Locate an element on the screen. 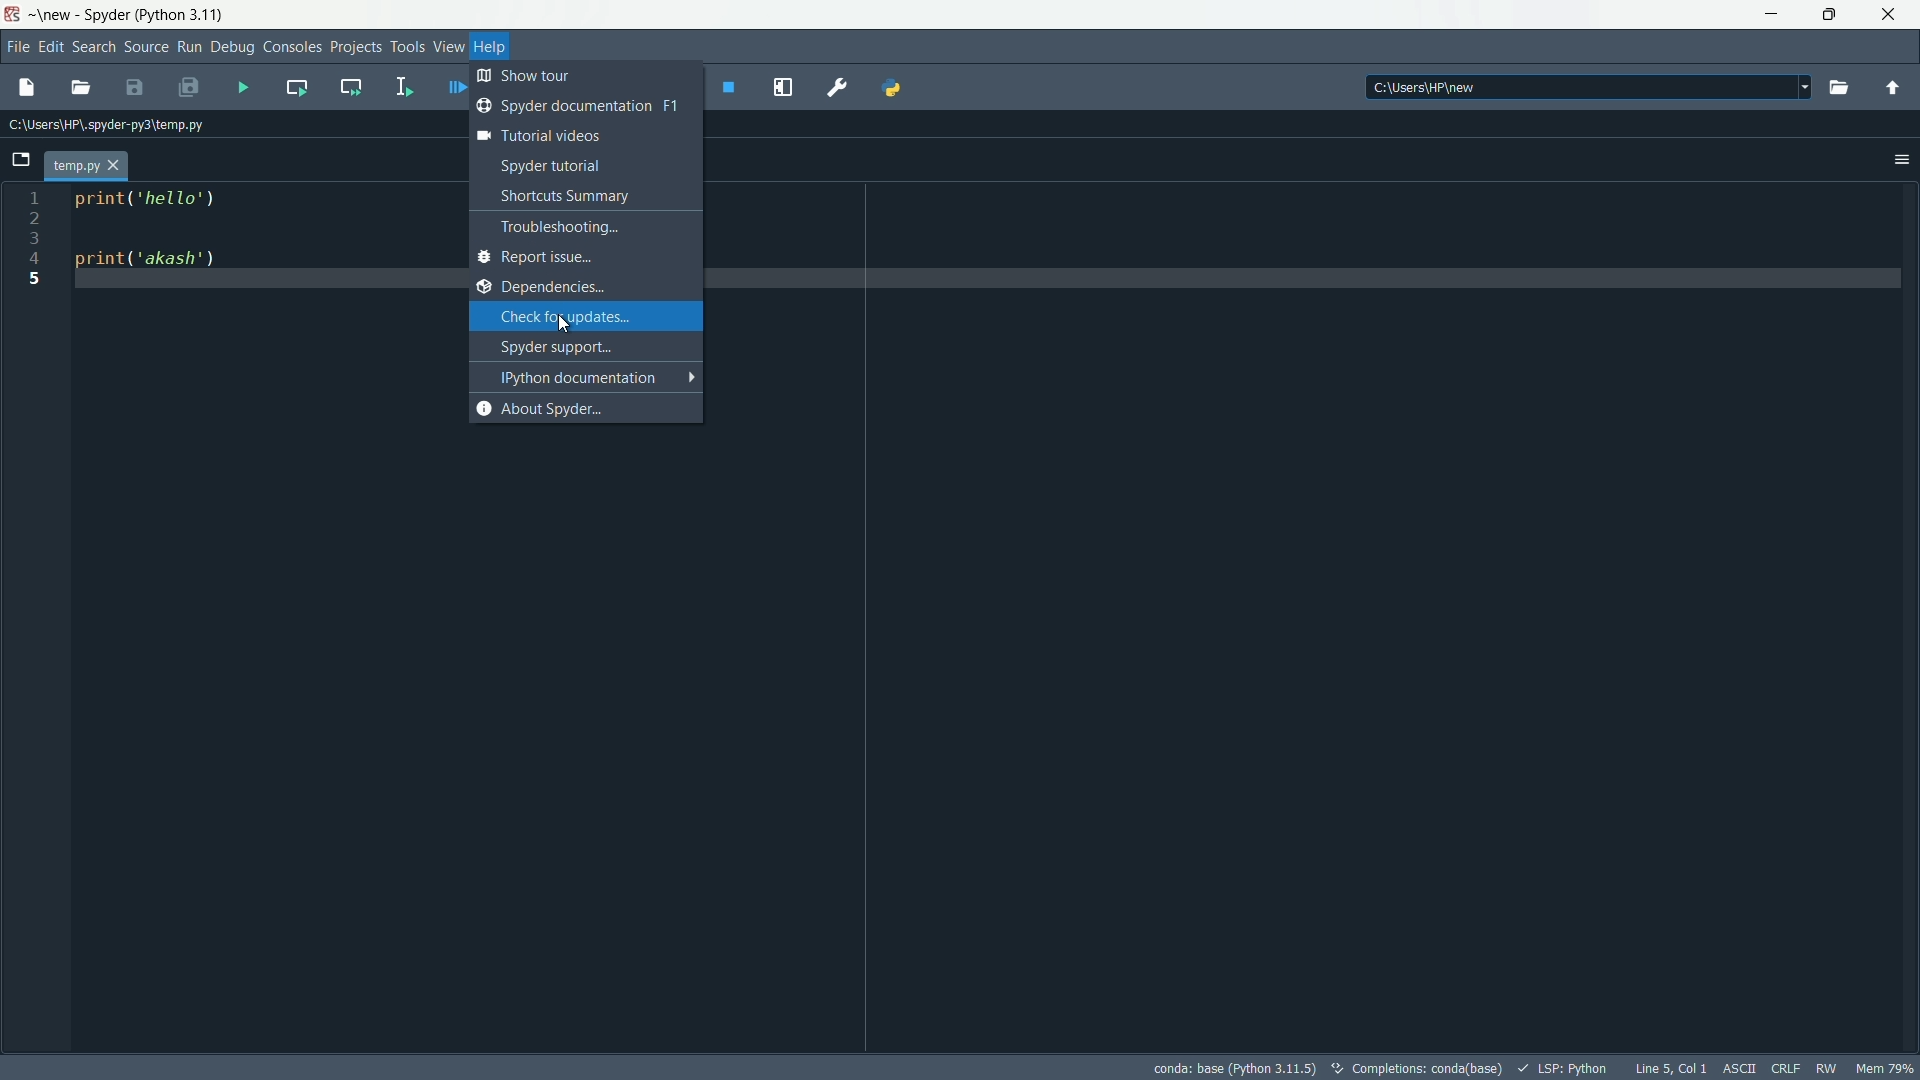 Image resolution: width=1920 pixels, height=1080 pixels. options is located at coordinates (1900, 157).